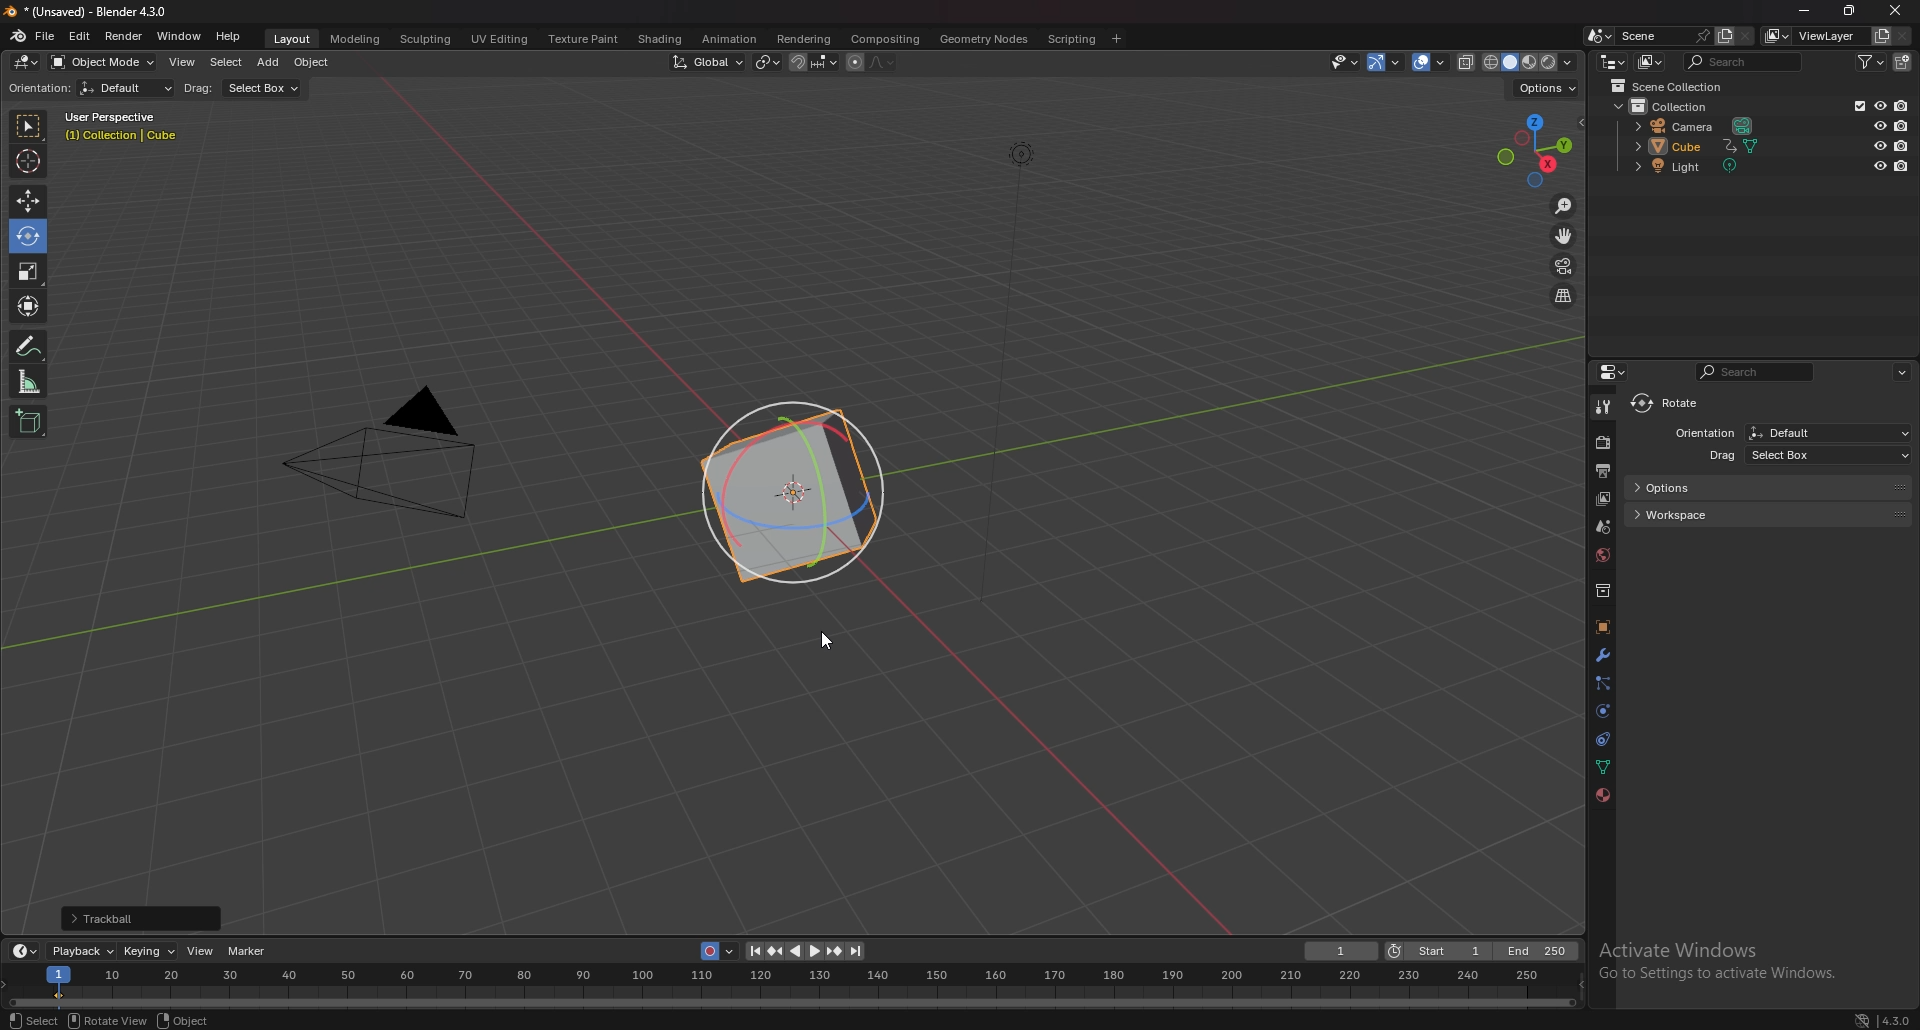 This screenshot has width=1920, height=1030. Describe the element at coordinates (296, 41) in the screenshot. I see `layout` at that location.